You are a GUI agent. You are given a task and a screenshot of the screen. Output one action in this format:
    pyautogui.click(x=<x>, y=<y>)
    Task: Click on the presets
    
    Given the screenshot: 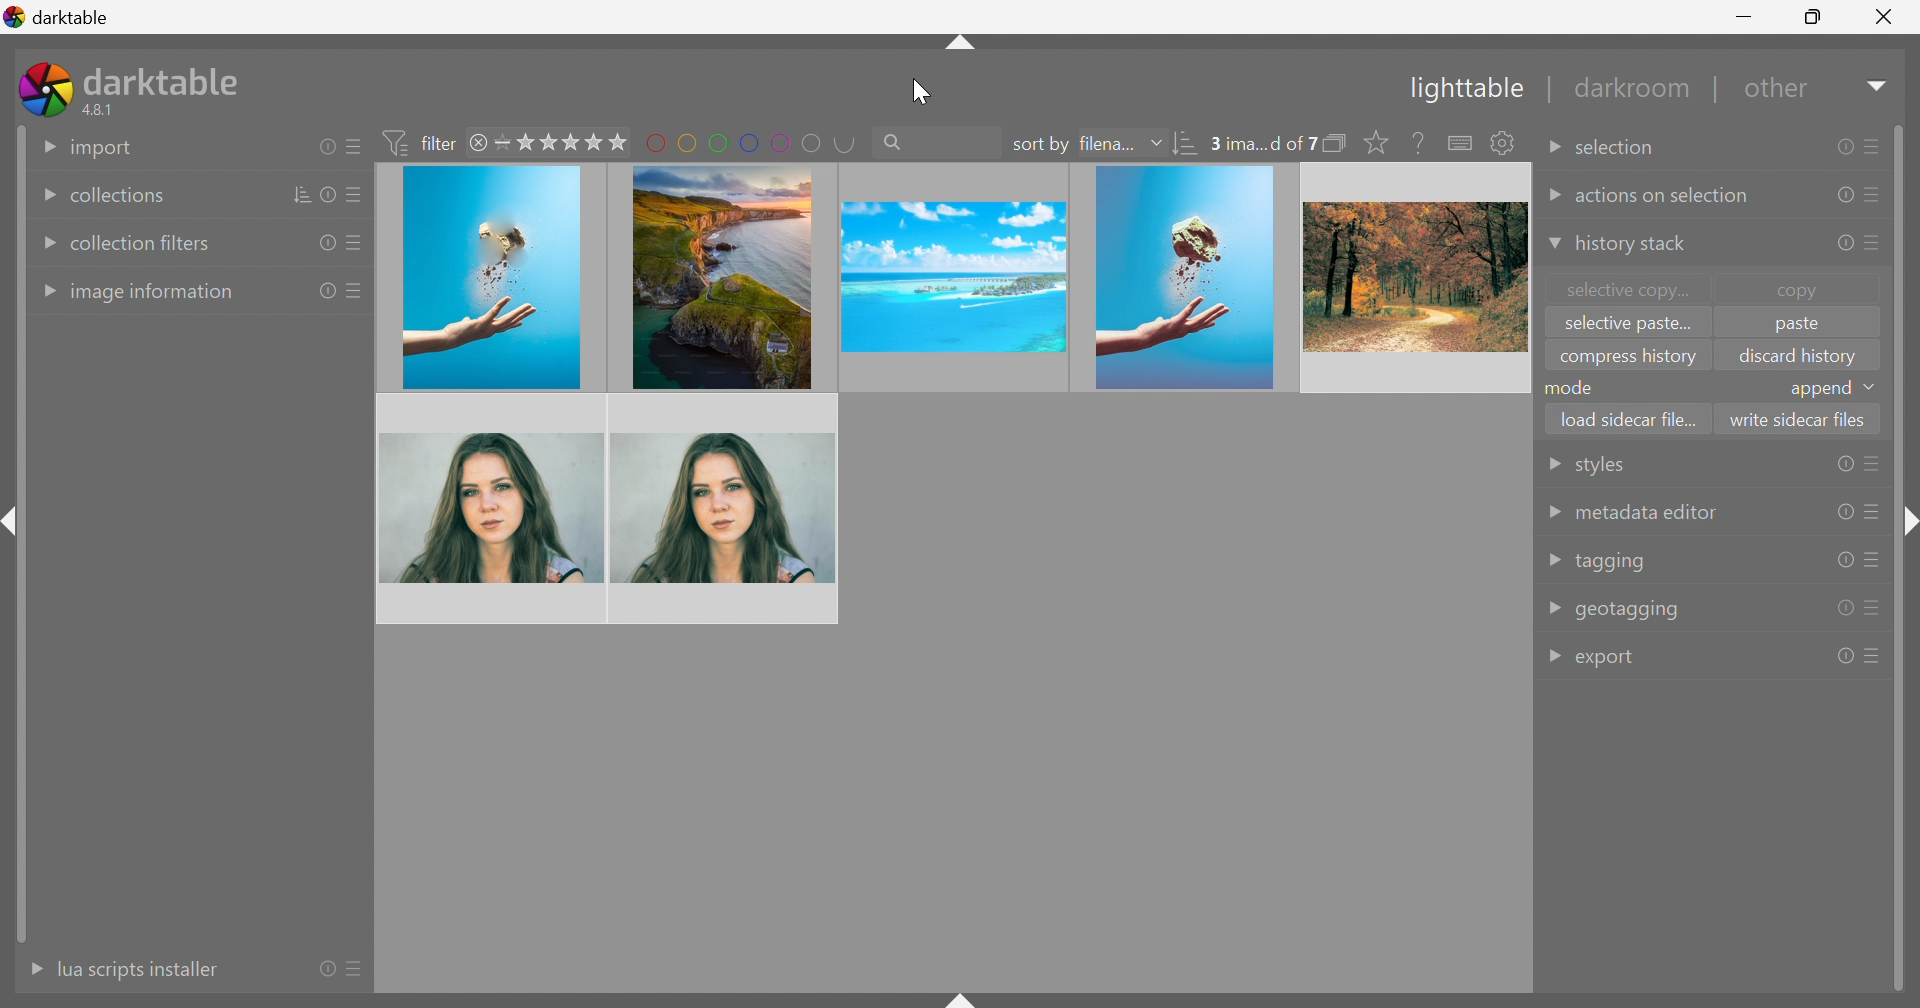 What is the action you would take?
    pyautogui.click(x=1875, y=655)
    